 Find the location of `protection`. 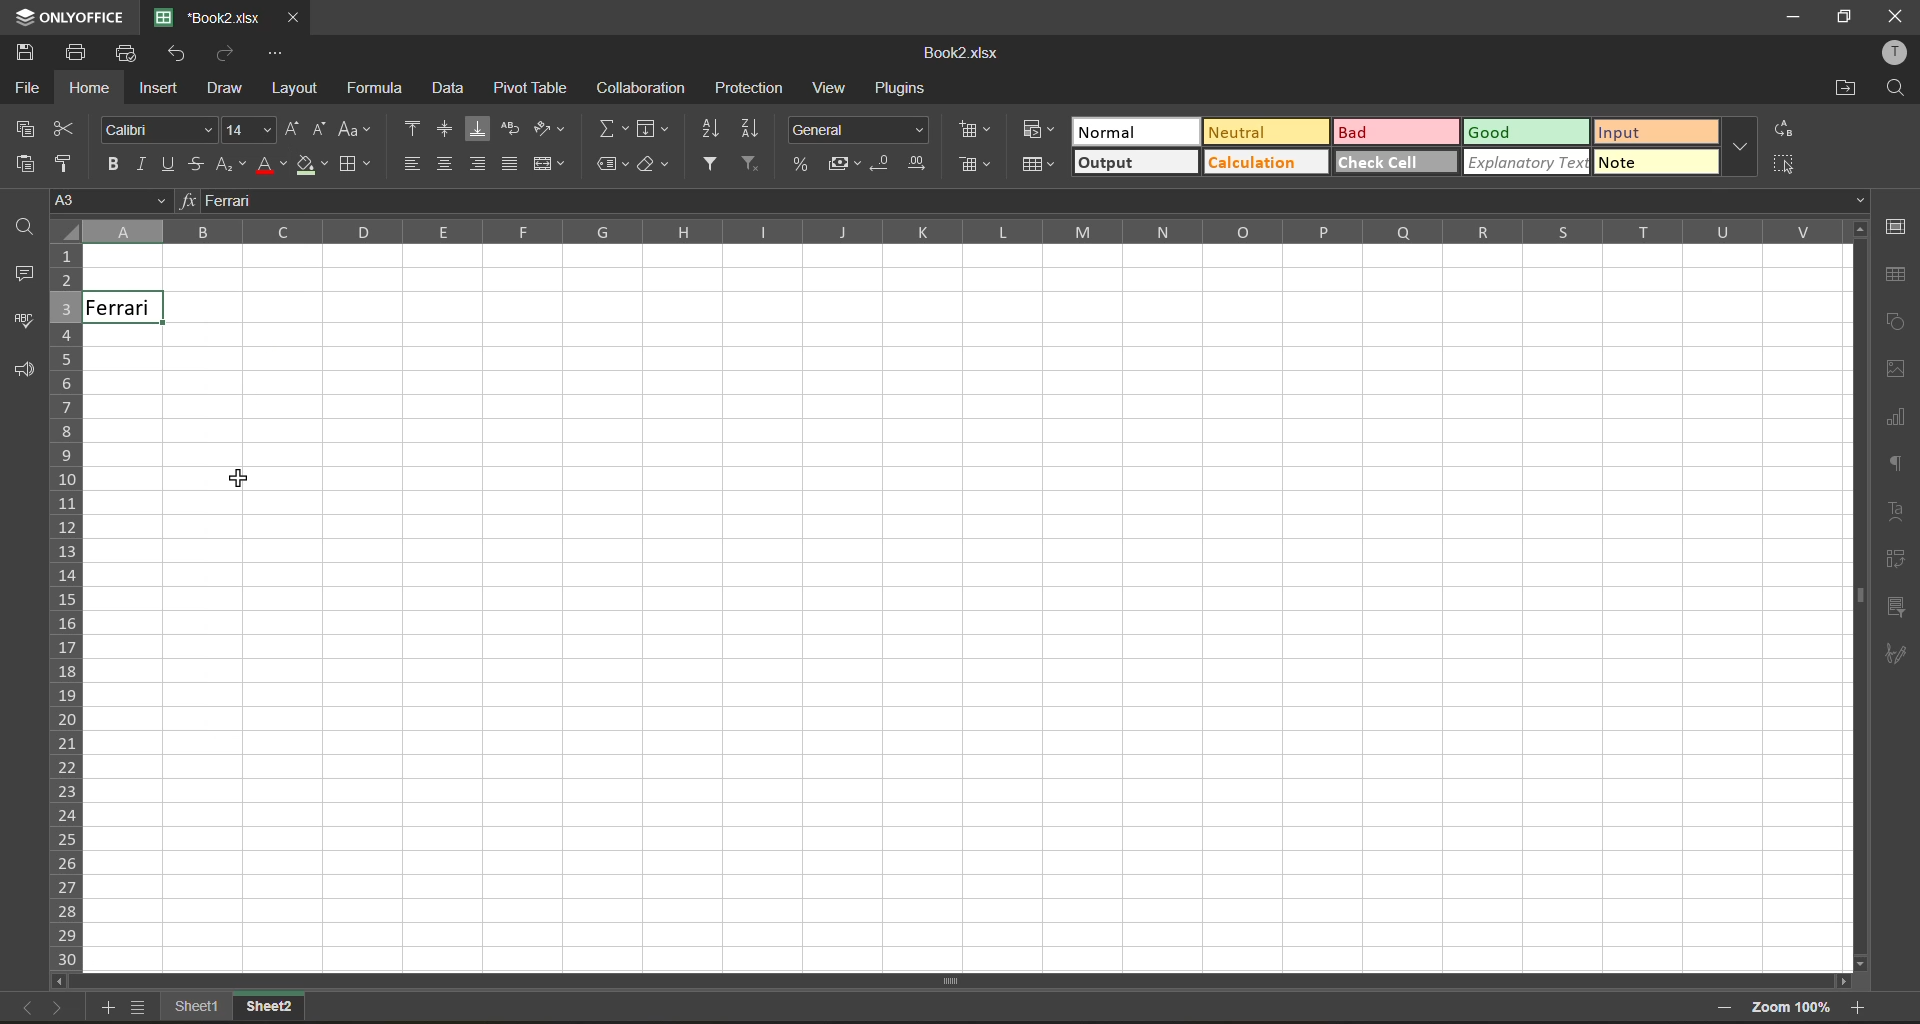

protection is located at coordinates (752, 87).